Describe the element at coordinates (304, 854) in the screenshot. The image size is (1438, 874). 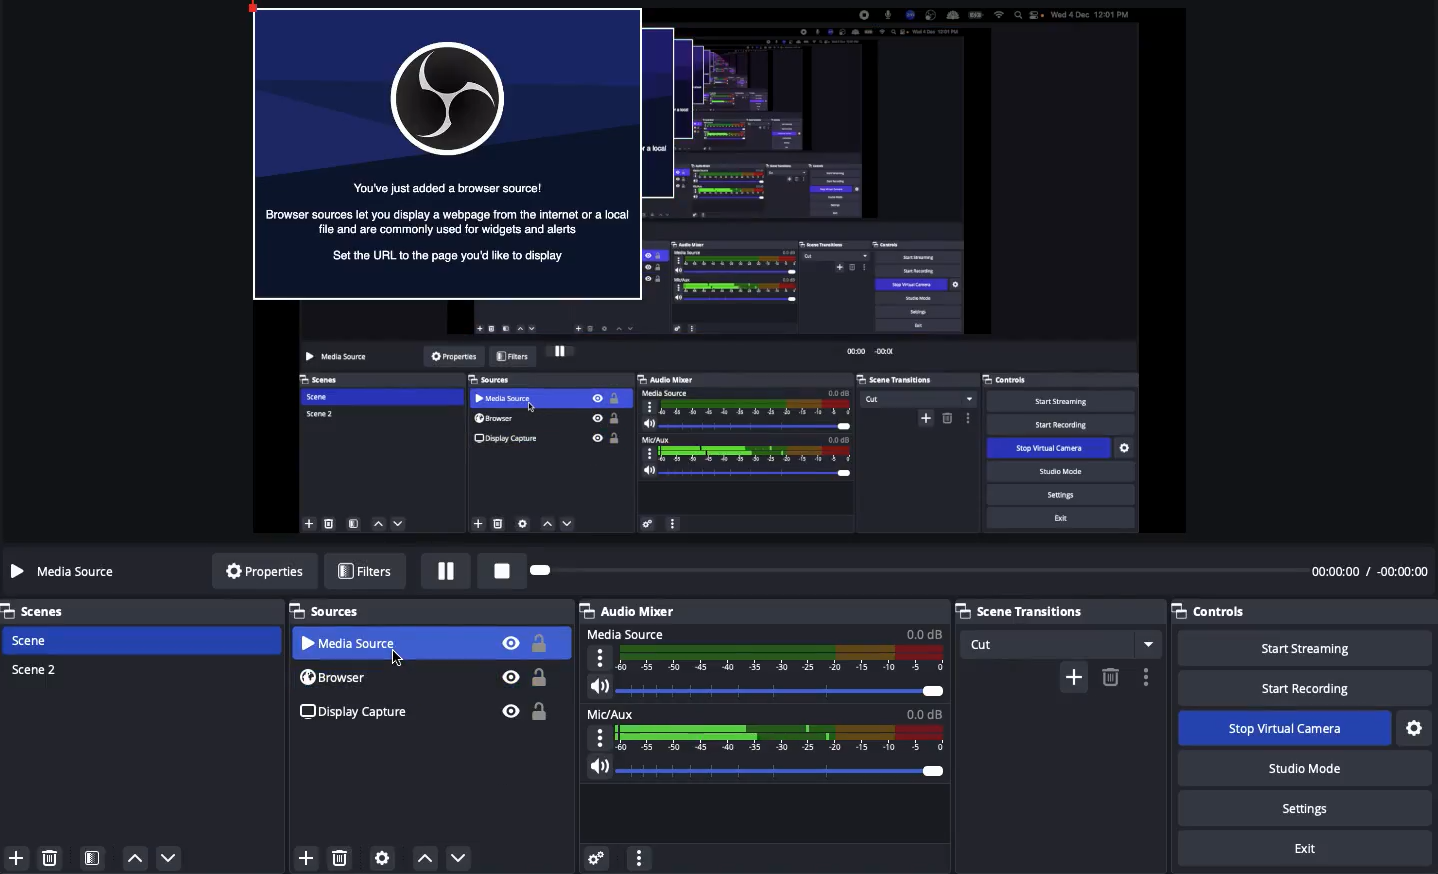
I see `Add` at that location.